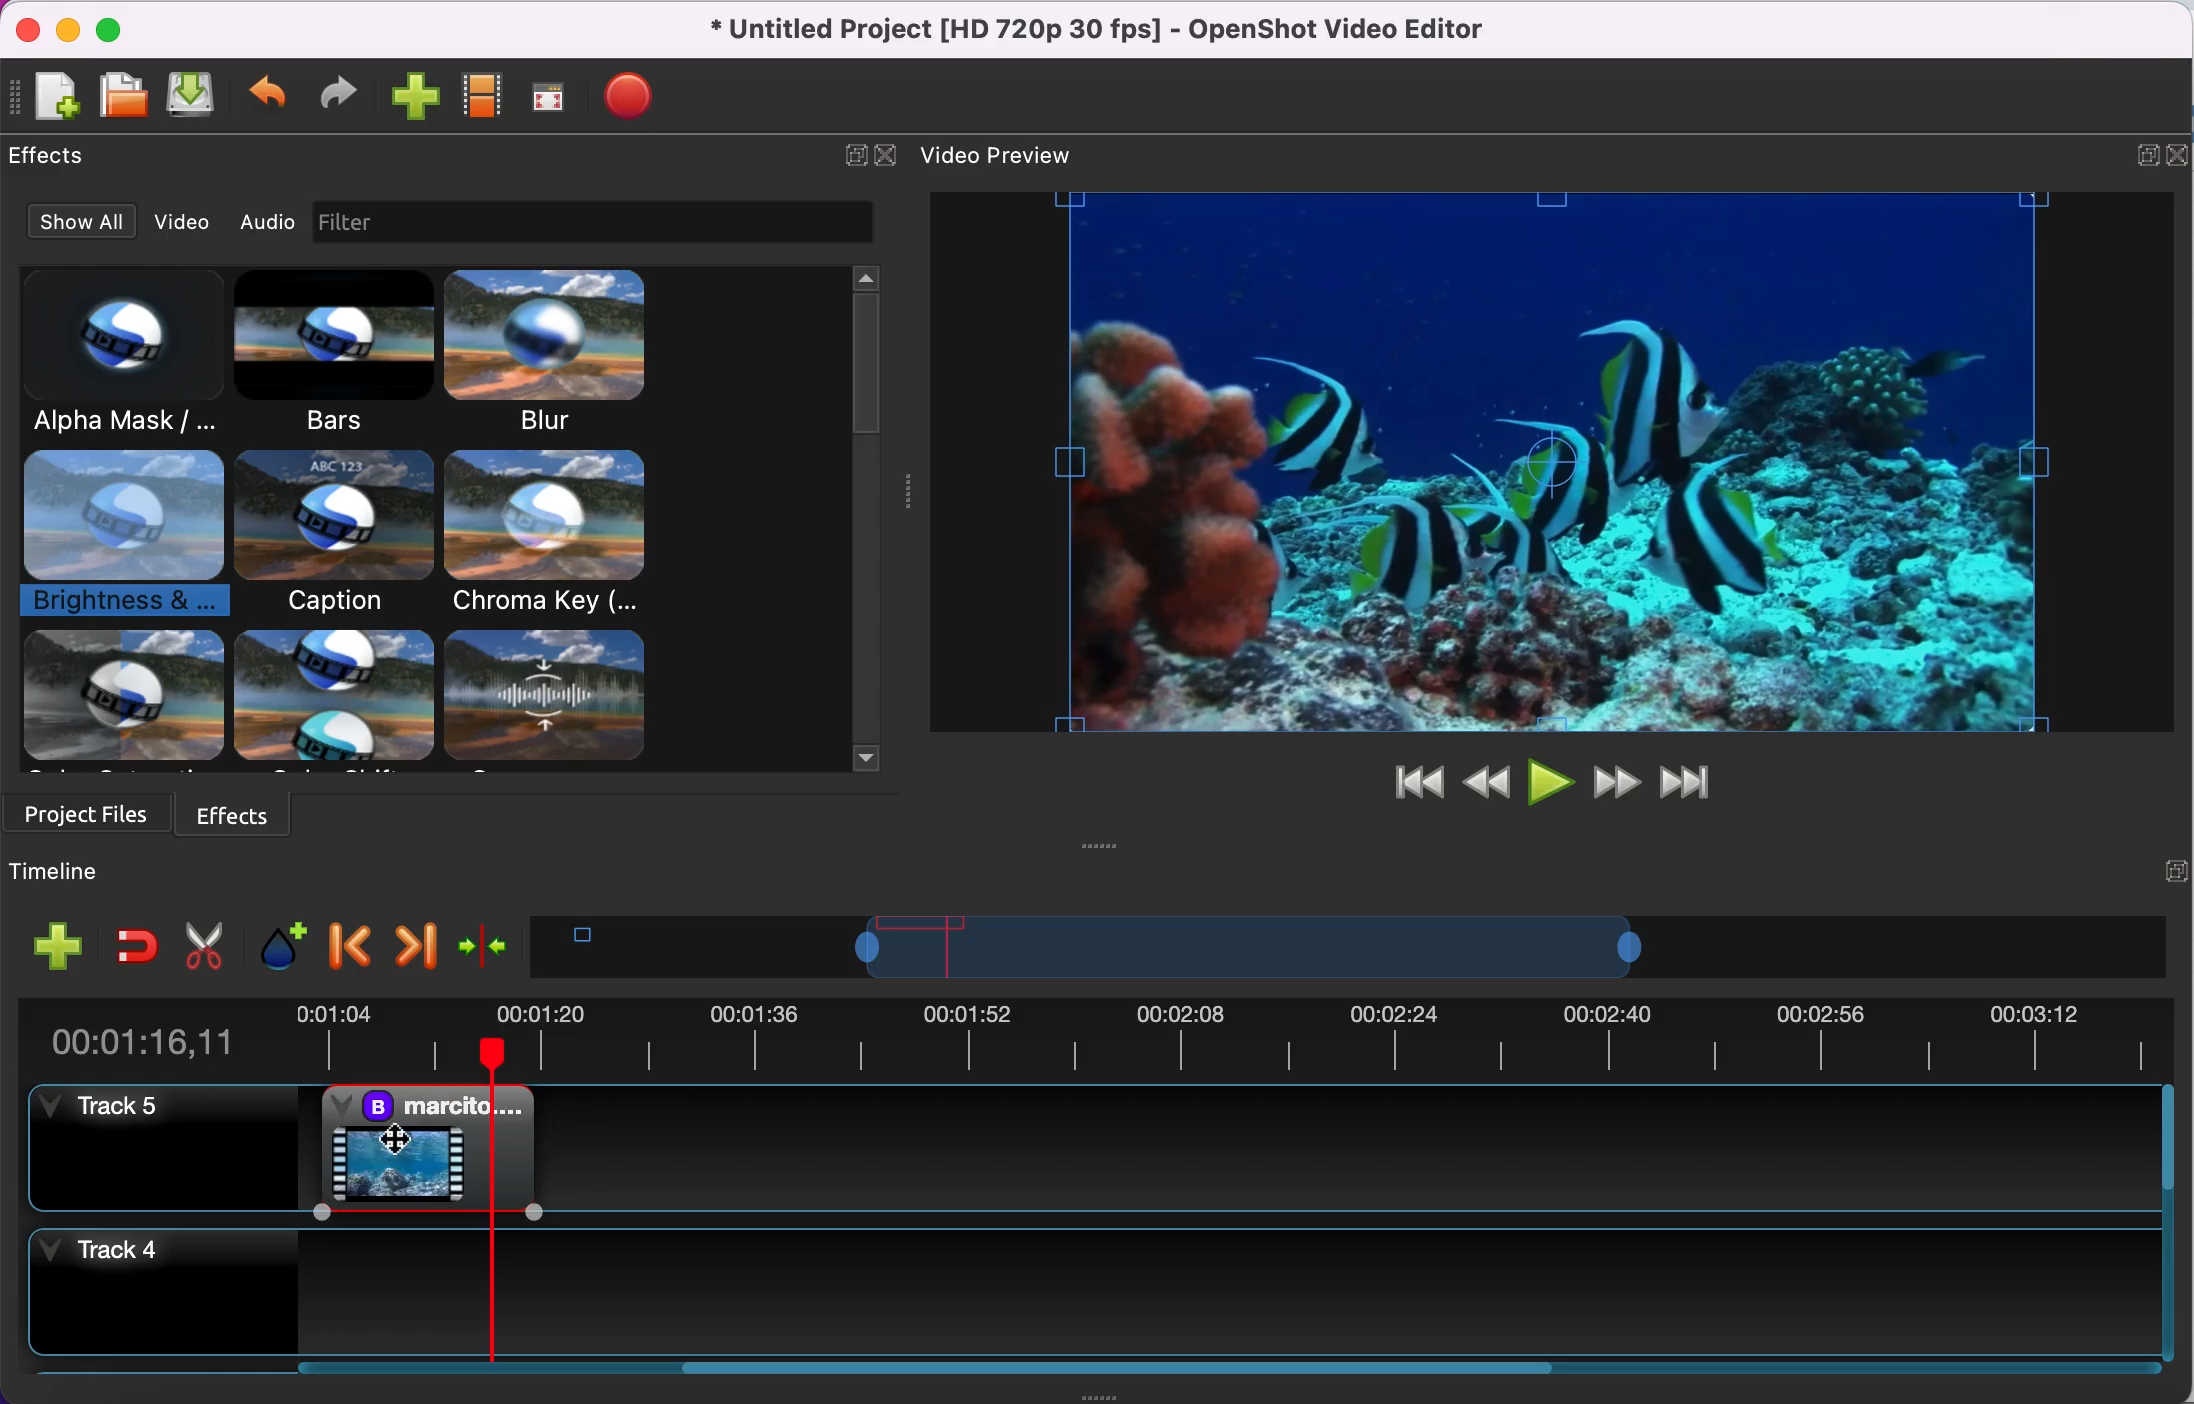 Image resolution: width=2194 pixels, height=1404 pixels. Describe the element at coordinates (32, 27) in the screenshot. I see `close` at that location.